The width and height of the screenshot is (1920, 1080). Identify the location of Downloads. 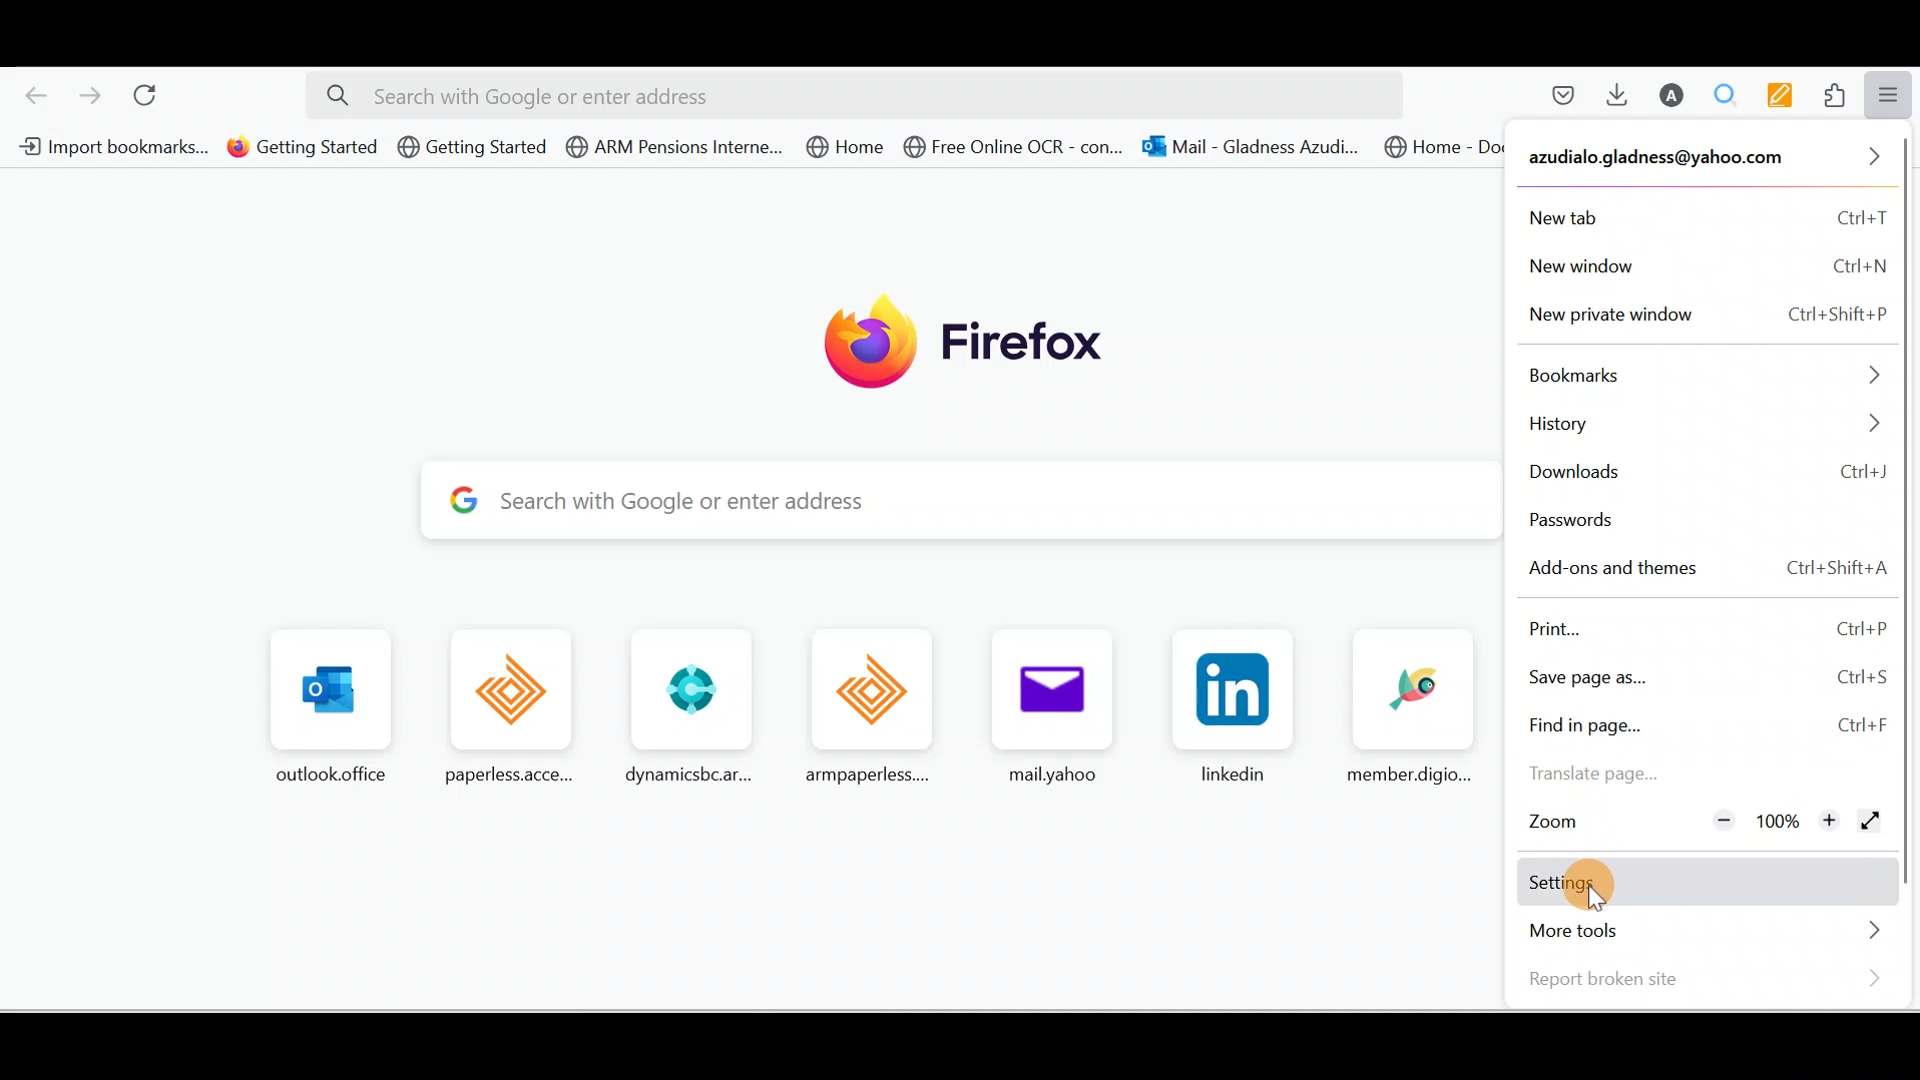
(1711, 475).